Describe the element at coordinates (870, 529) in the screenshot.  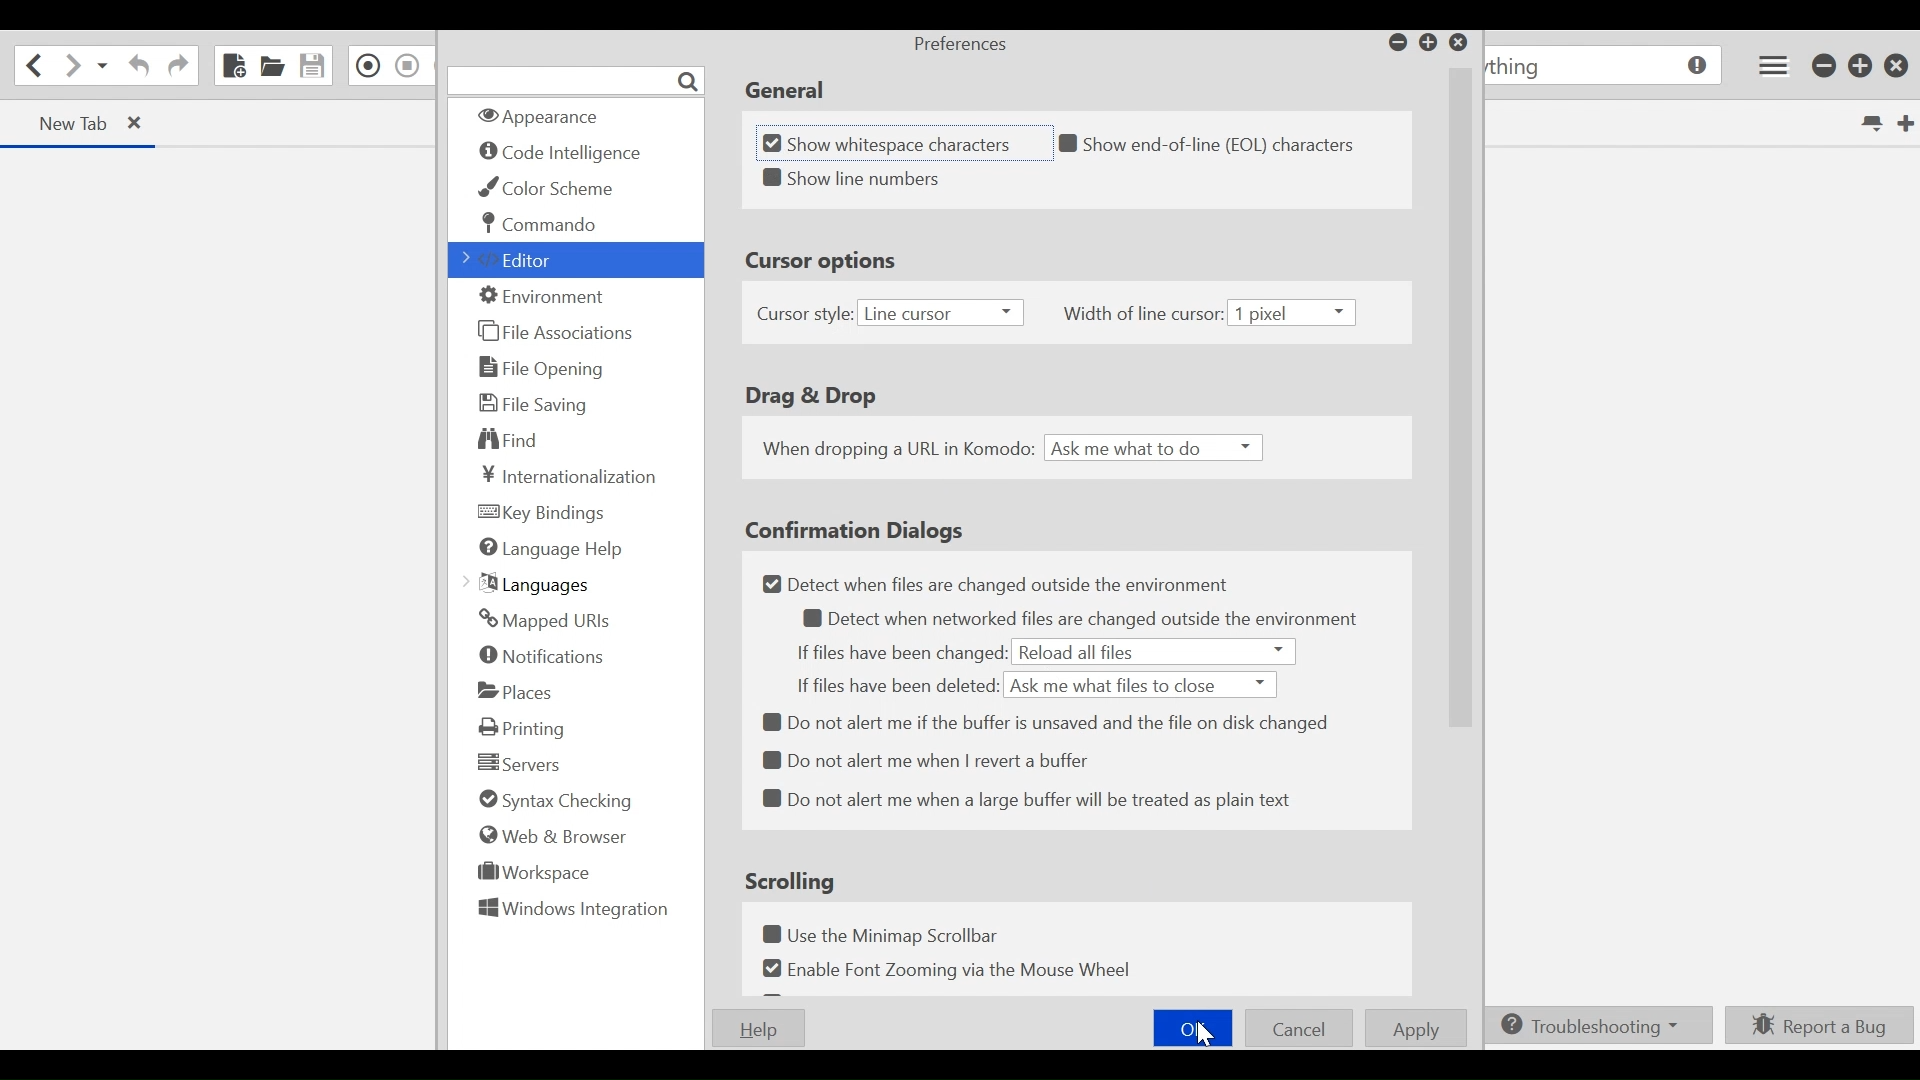
I see `Confirmation Dialogs` at that location.